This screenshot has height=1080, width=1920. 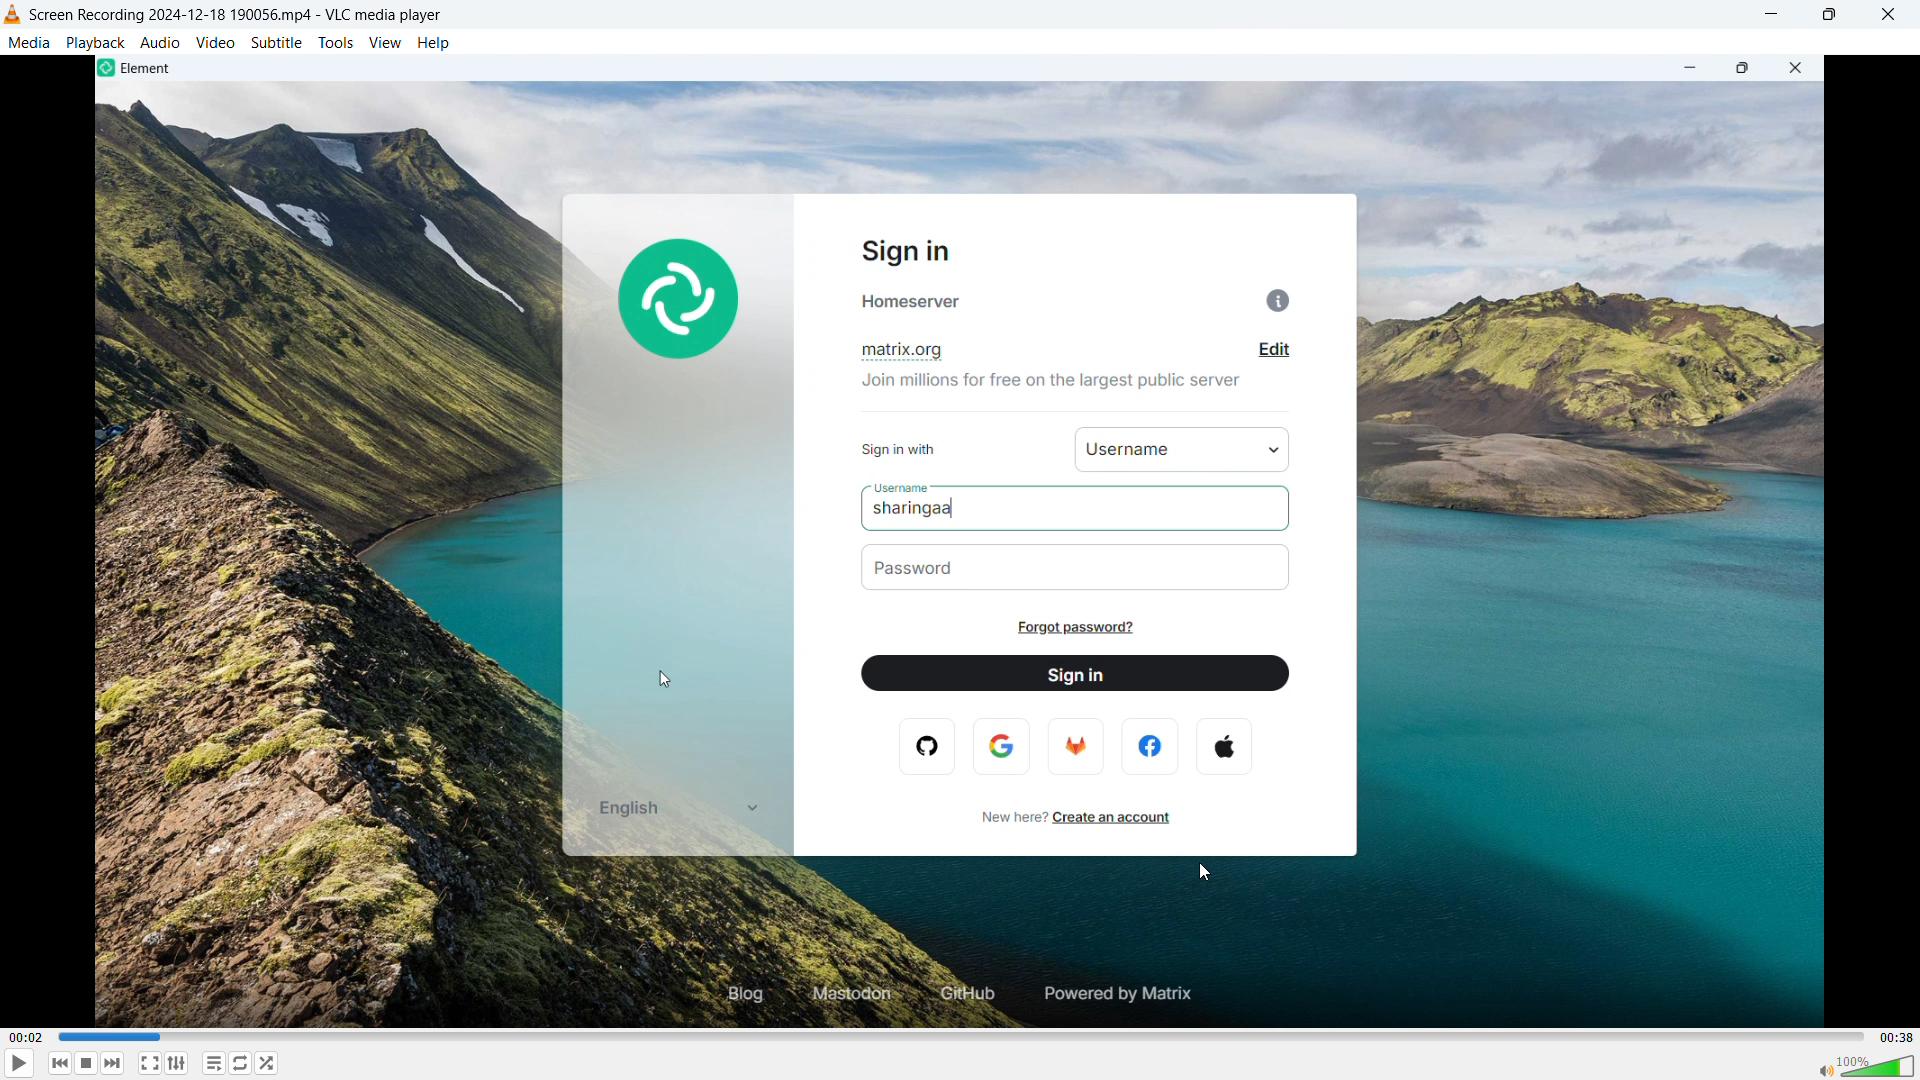 What do you see at coordinates (113, 1063) in the screenshot?
I see `Backward or previous media ` at bounding box center [113, 1063].